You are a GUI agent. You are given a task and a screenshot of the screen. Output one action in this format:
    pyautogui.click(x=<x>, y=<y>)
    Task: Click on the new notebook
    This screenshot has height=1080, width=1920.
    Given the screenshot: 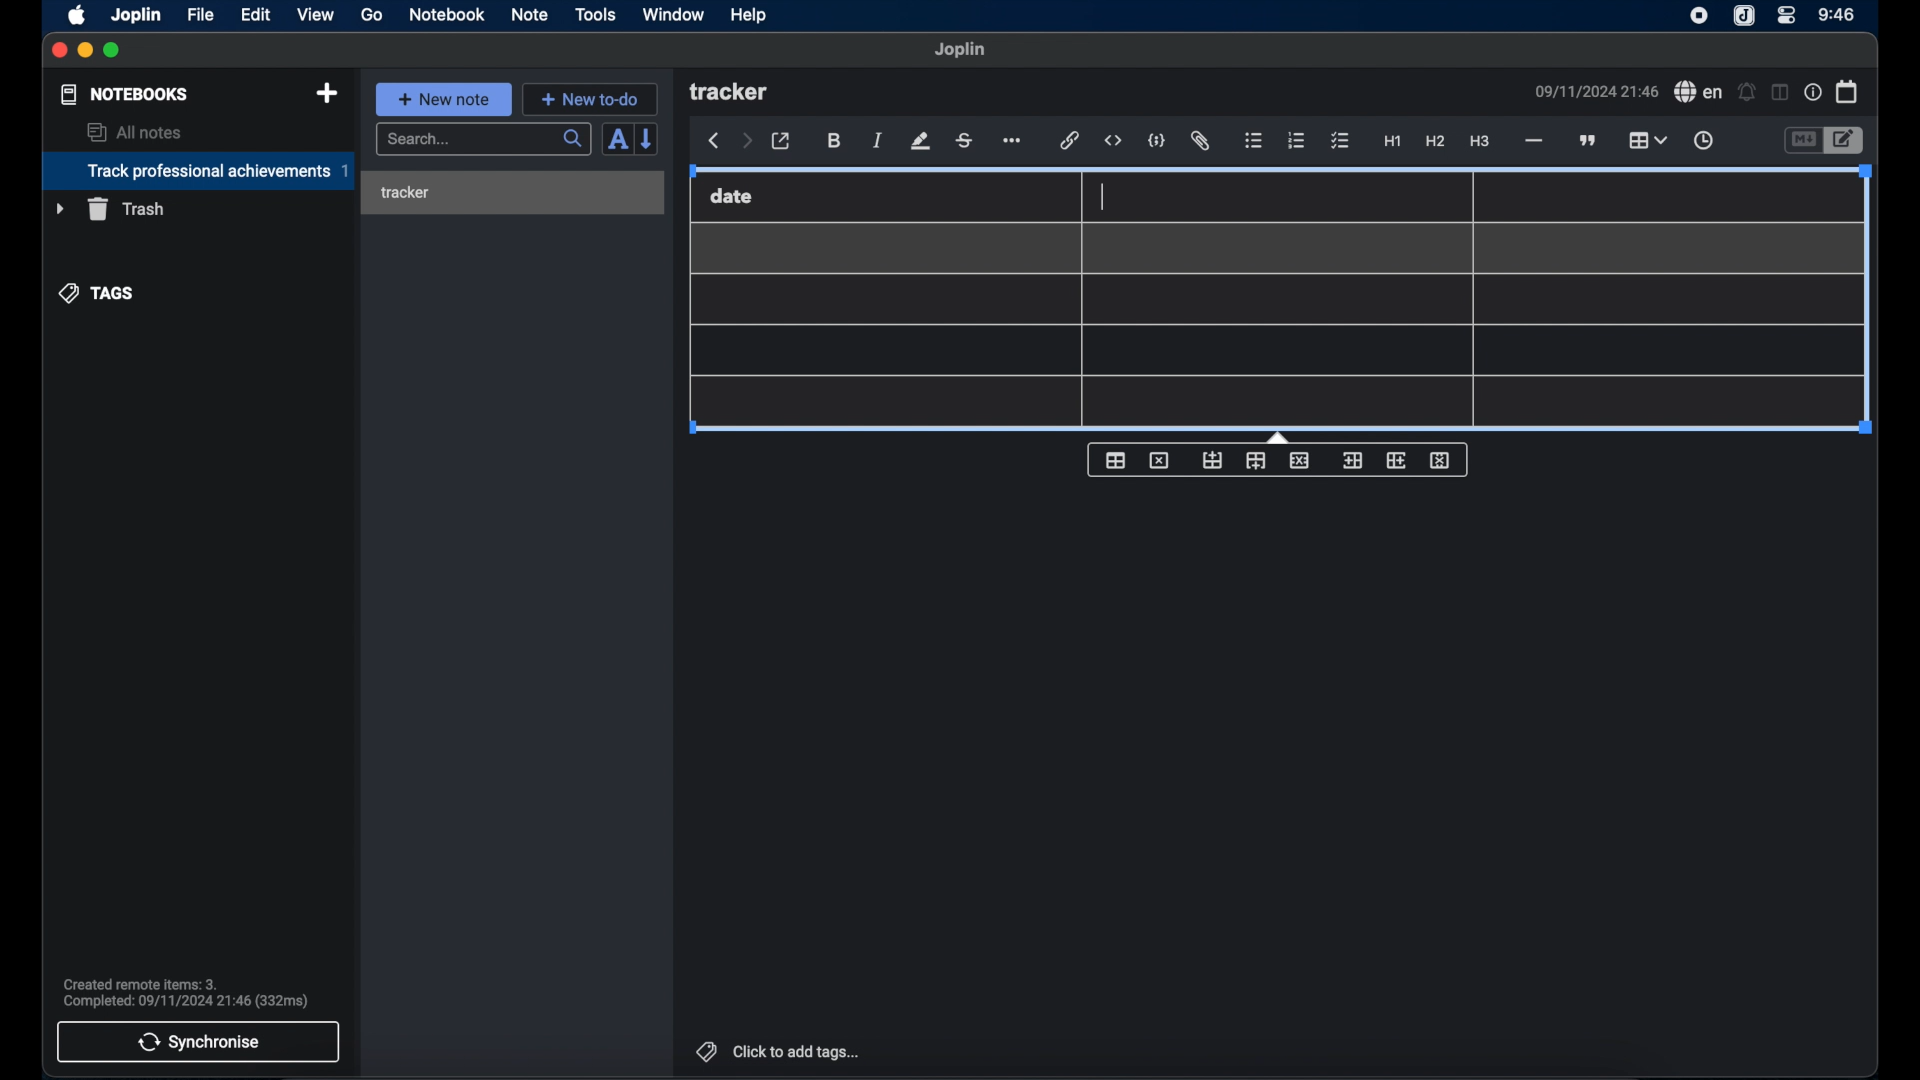 What is the action you would take?
    pyautogui.click(x=327, y=93)
    